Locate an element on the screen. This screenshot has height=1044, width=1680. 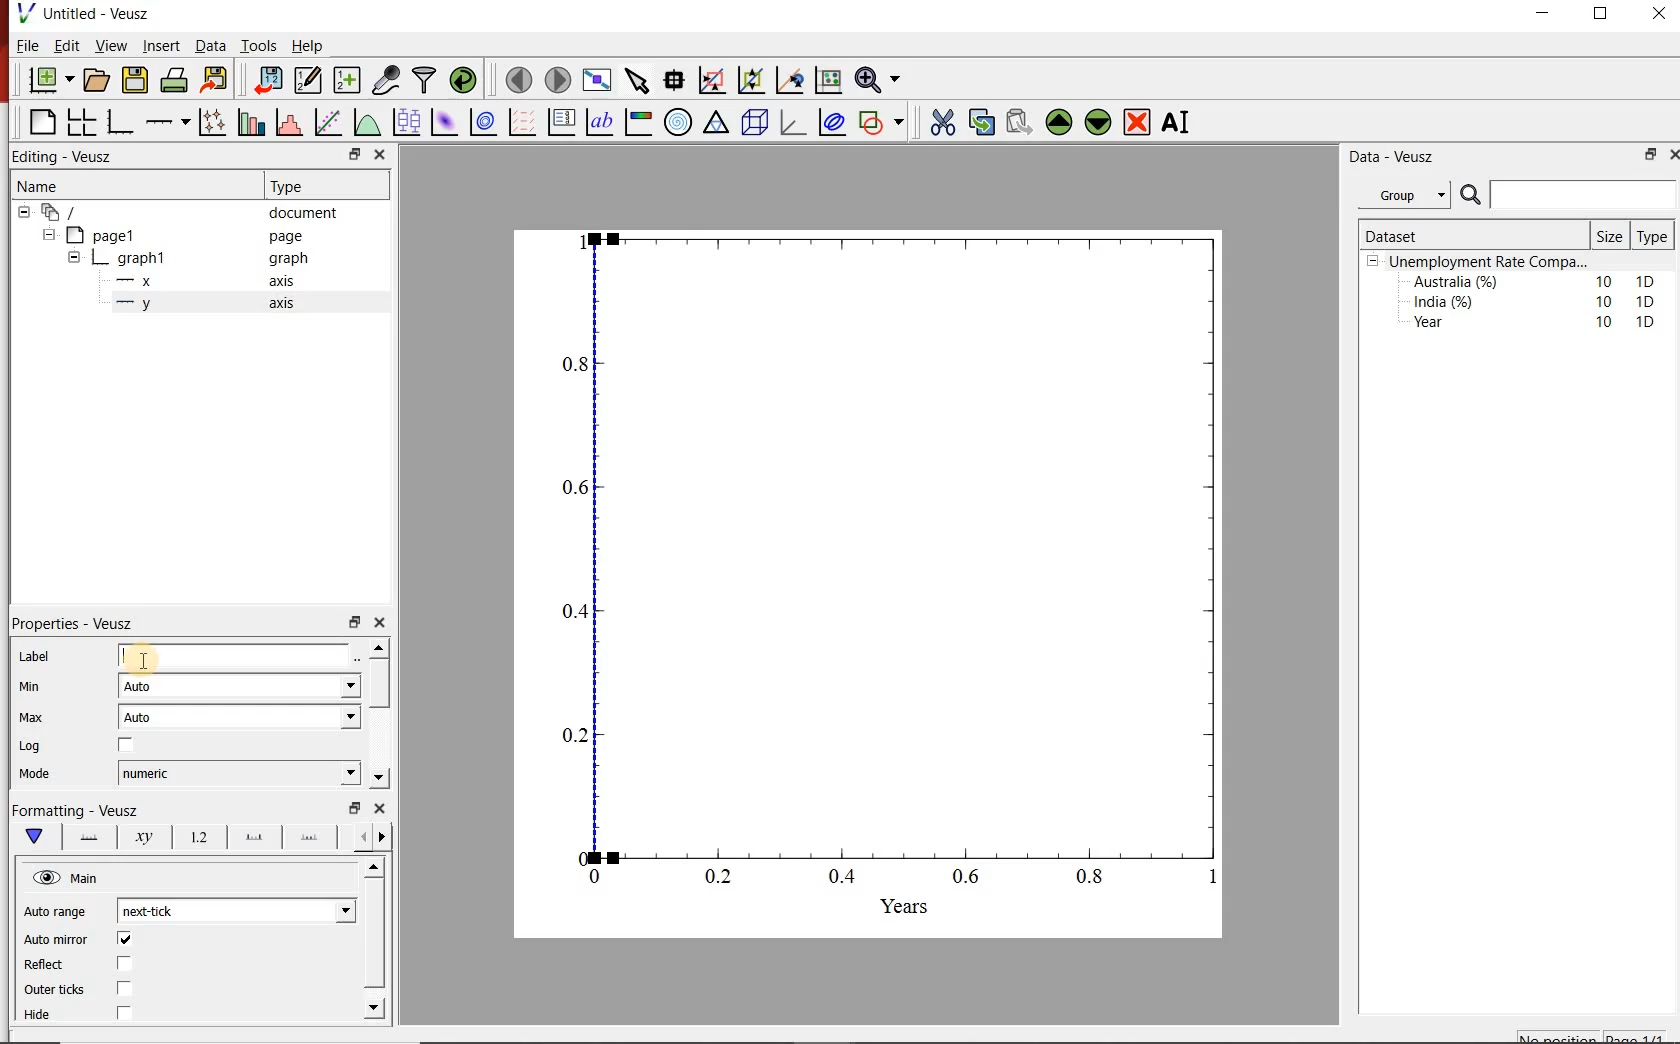
Data - Veusz is located at coordinates (1411, 157).